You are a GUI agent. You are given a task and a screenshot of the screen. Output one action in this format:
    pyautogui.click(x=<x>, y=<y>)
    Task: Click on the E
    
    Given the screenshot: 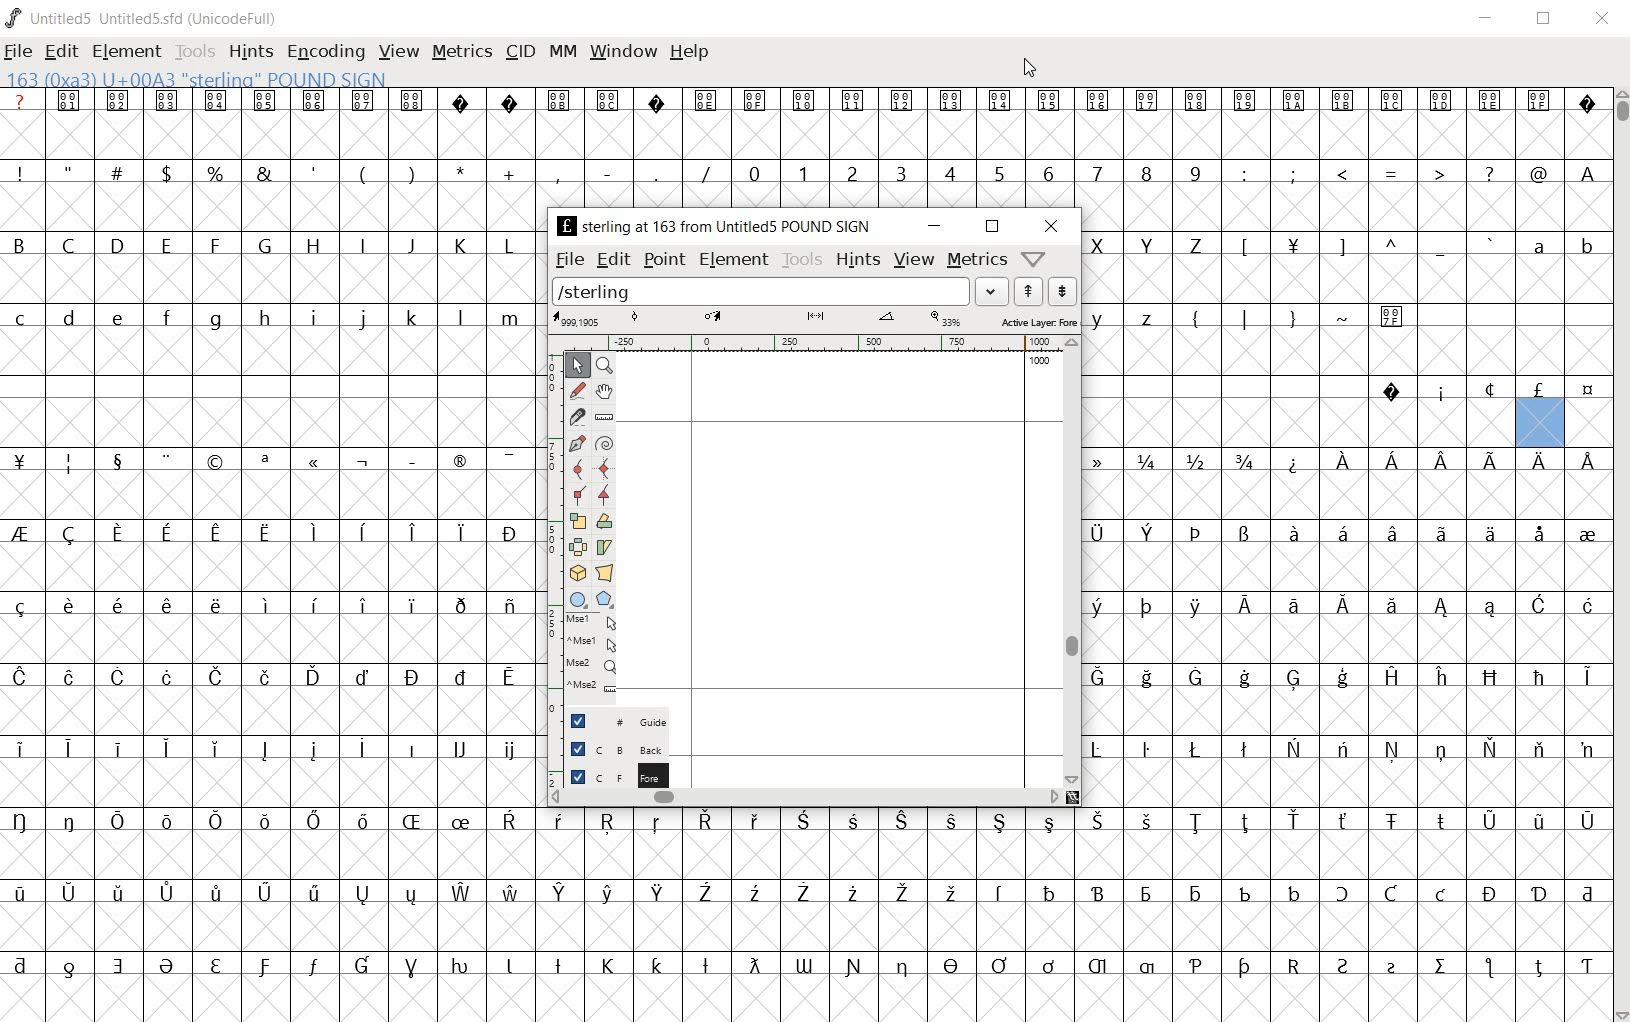 What is the action you would take?
    pyautogui.click(x=165, y=245)
    